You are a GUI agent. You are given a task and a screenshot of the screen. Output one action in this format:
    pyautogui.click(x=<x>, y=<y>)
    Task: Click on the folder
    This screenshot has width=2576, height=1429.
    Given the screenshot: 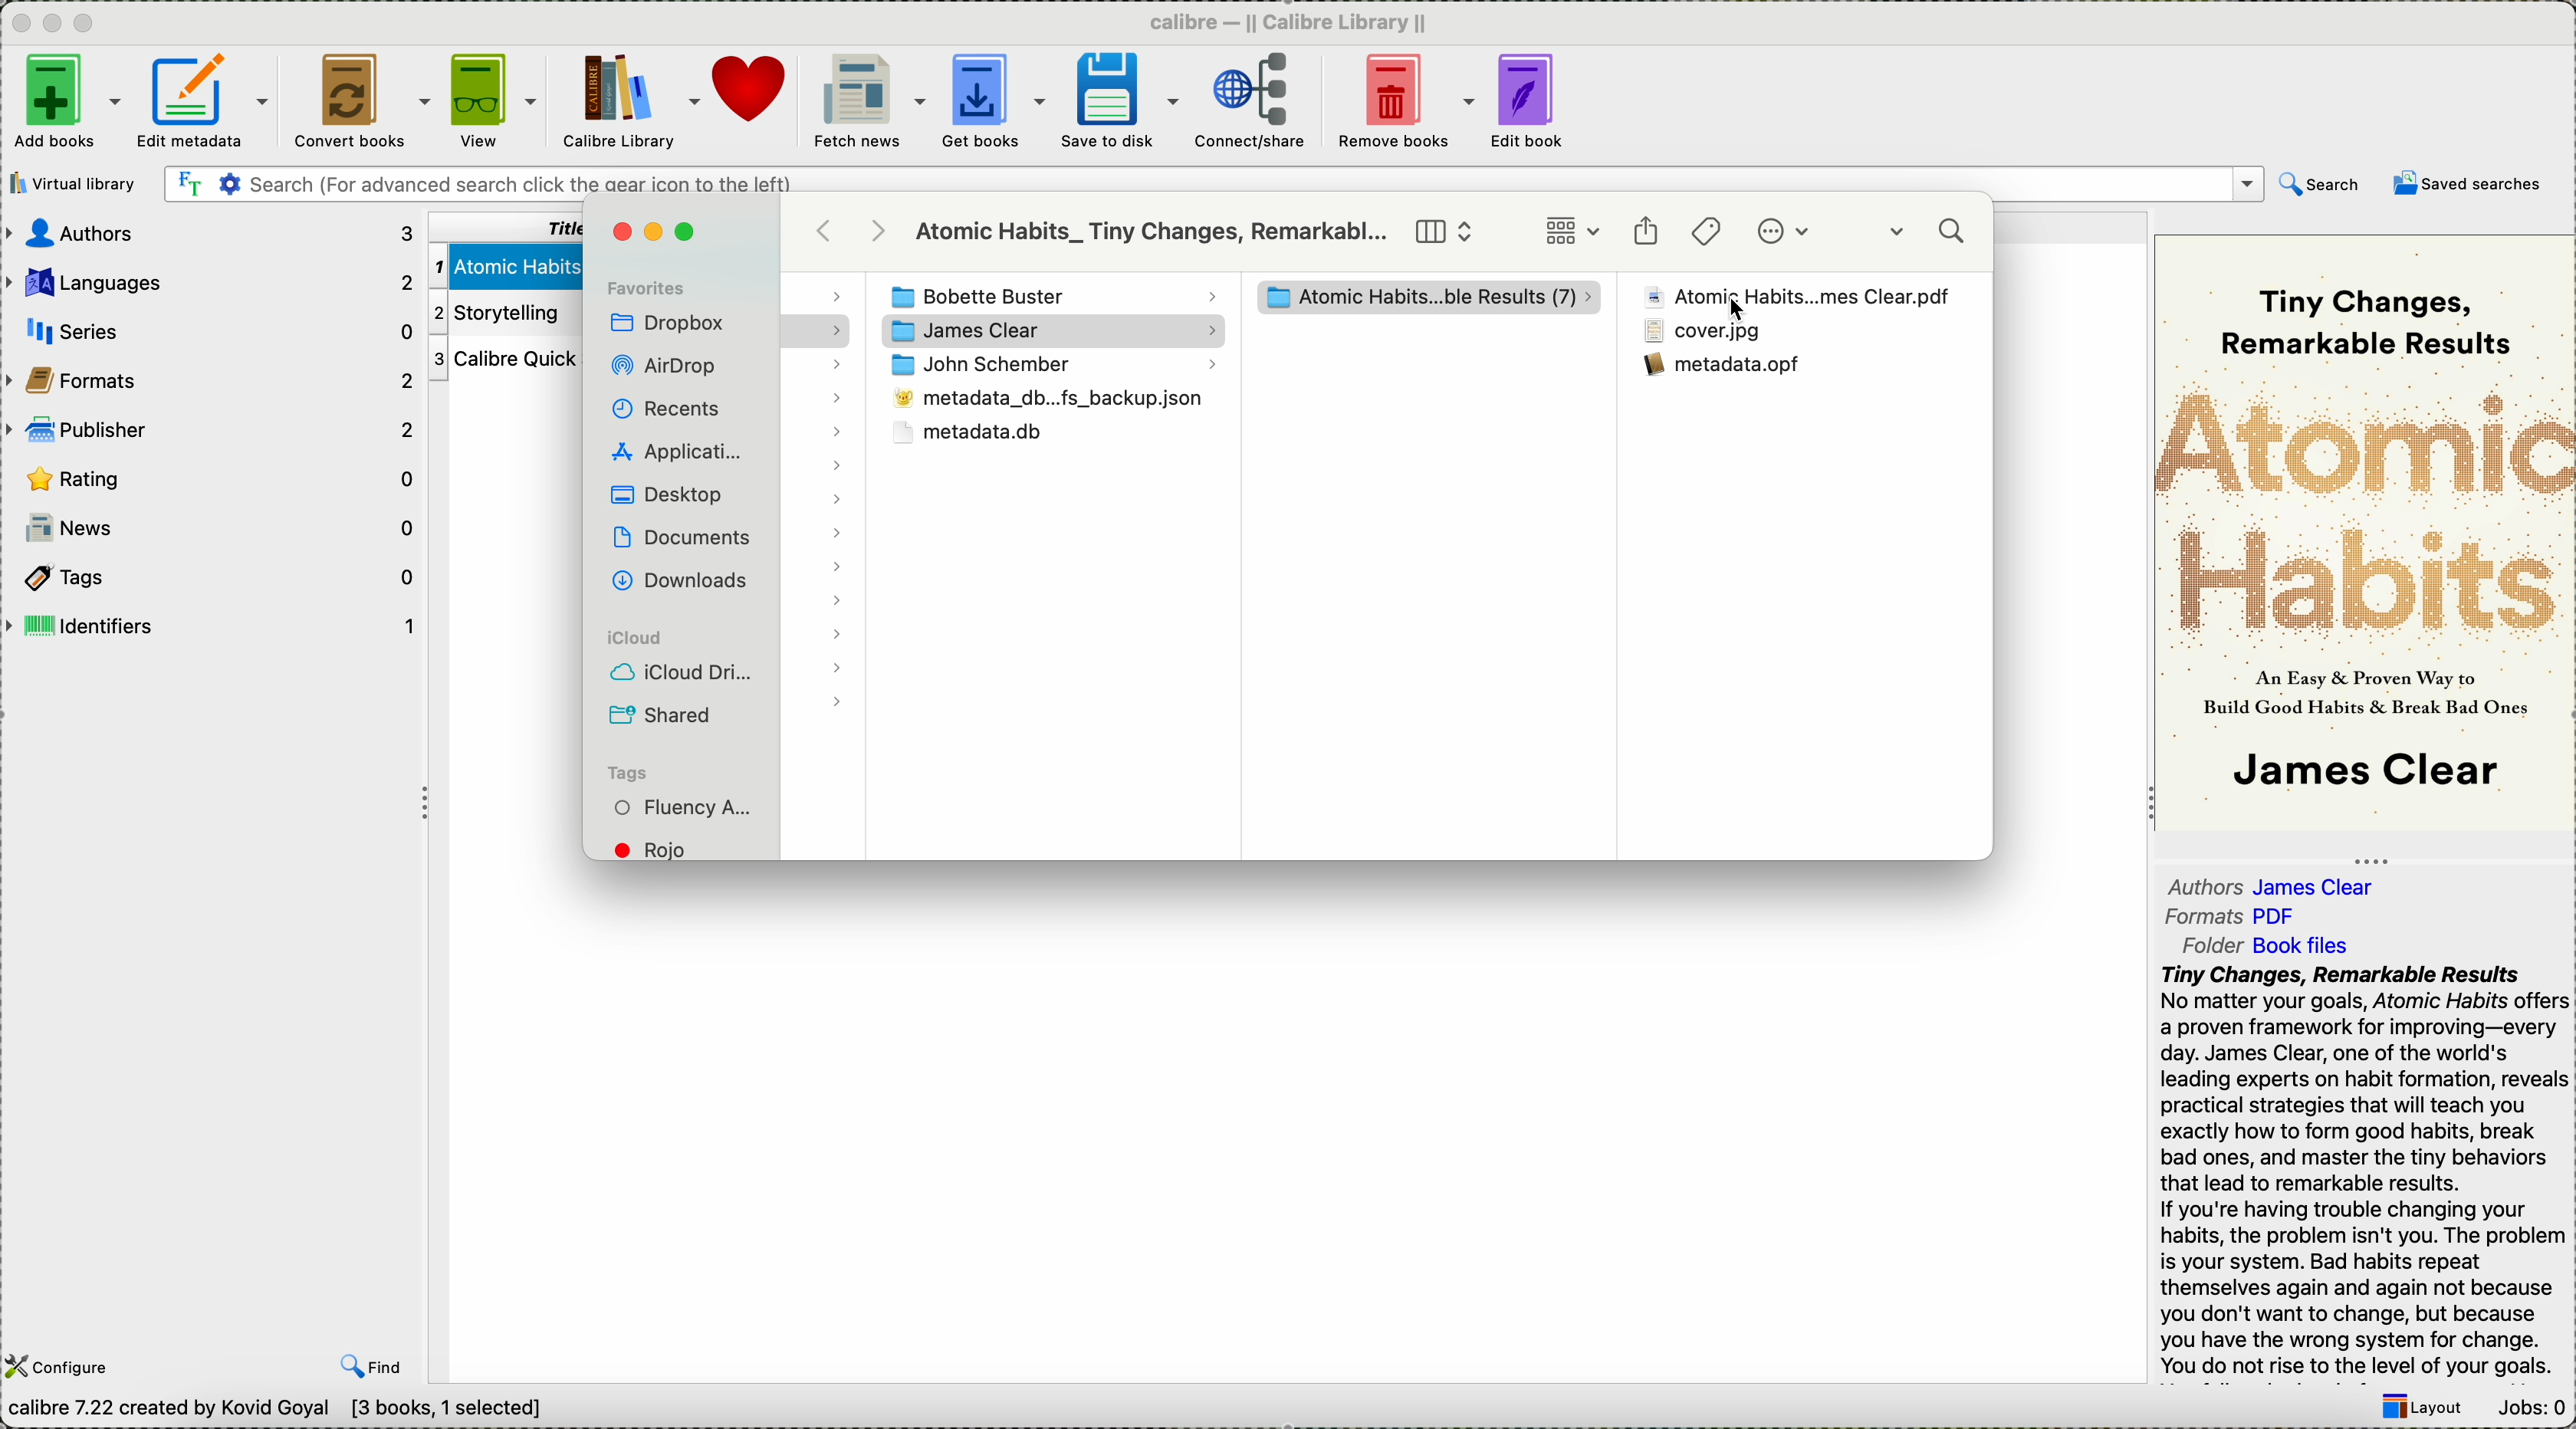 What is the action you would take?
    pyautogui.click(x=2278, y=943)
    